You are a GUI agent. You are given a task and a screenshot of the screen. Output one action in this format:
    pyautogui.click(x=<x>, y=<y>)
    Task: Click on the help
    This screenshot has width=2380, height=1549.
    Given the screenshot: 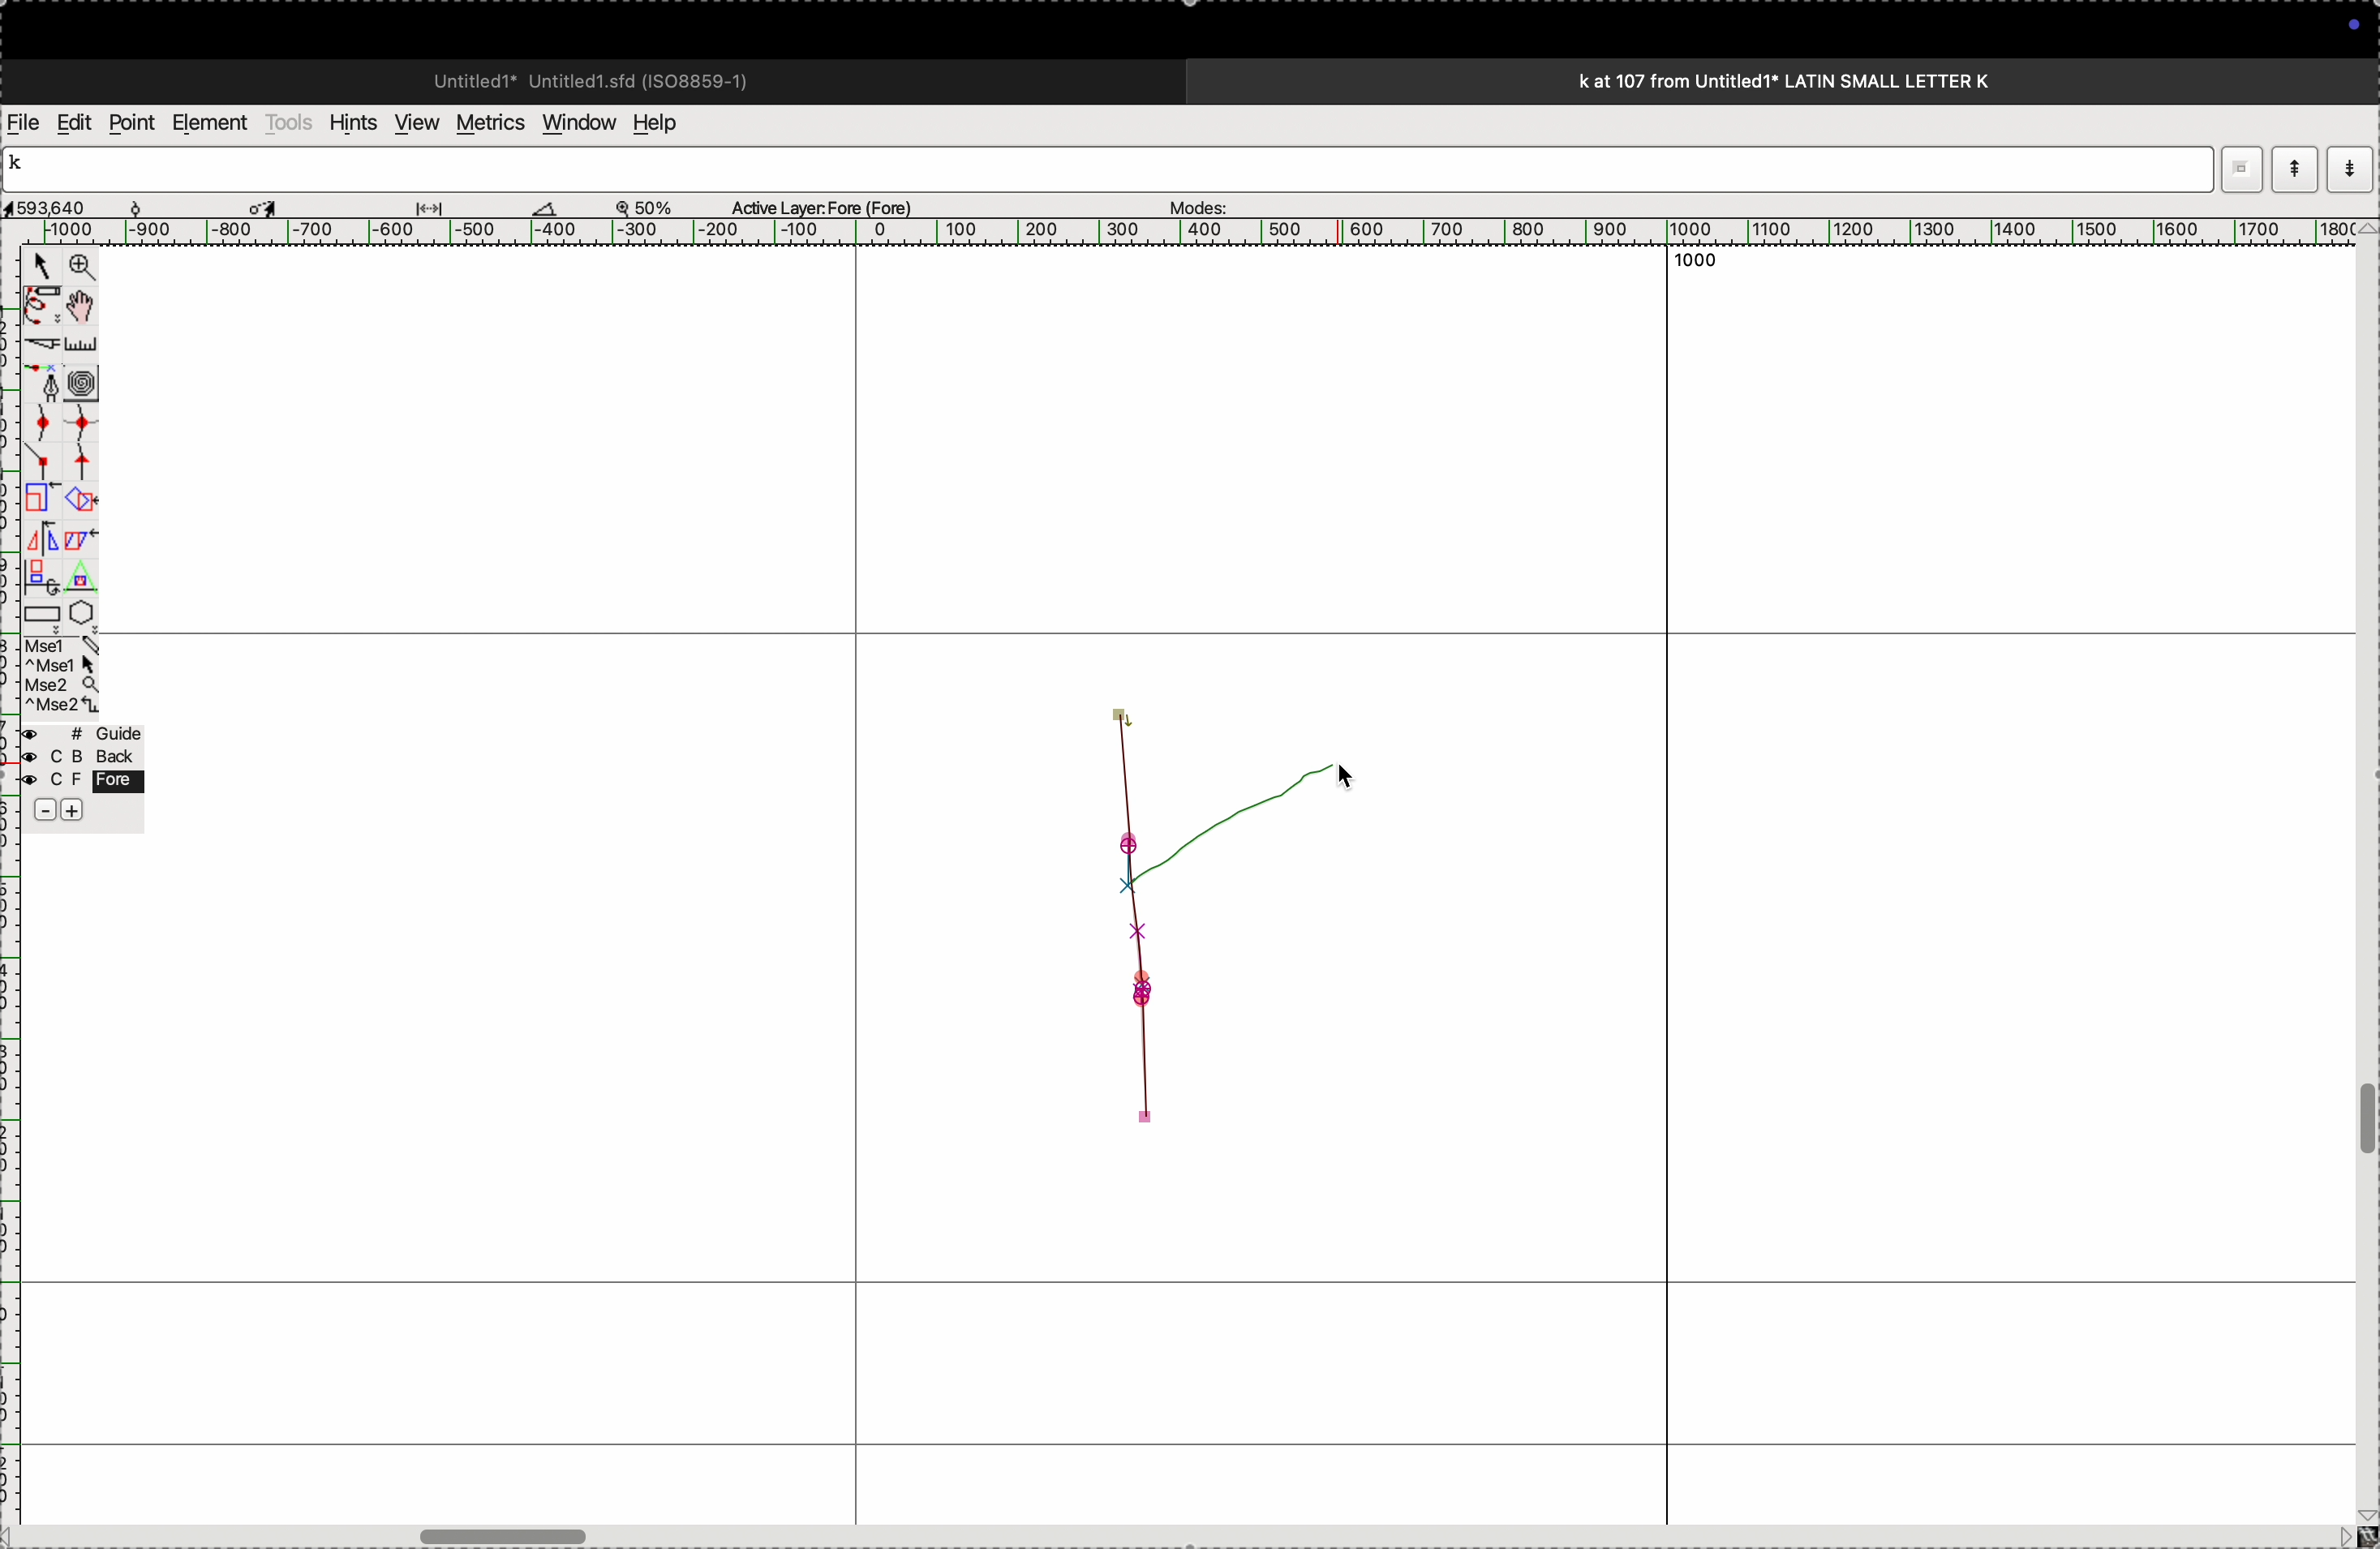 What is the action you would take?
    pyautogui.click(x=668, y=123)
    